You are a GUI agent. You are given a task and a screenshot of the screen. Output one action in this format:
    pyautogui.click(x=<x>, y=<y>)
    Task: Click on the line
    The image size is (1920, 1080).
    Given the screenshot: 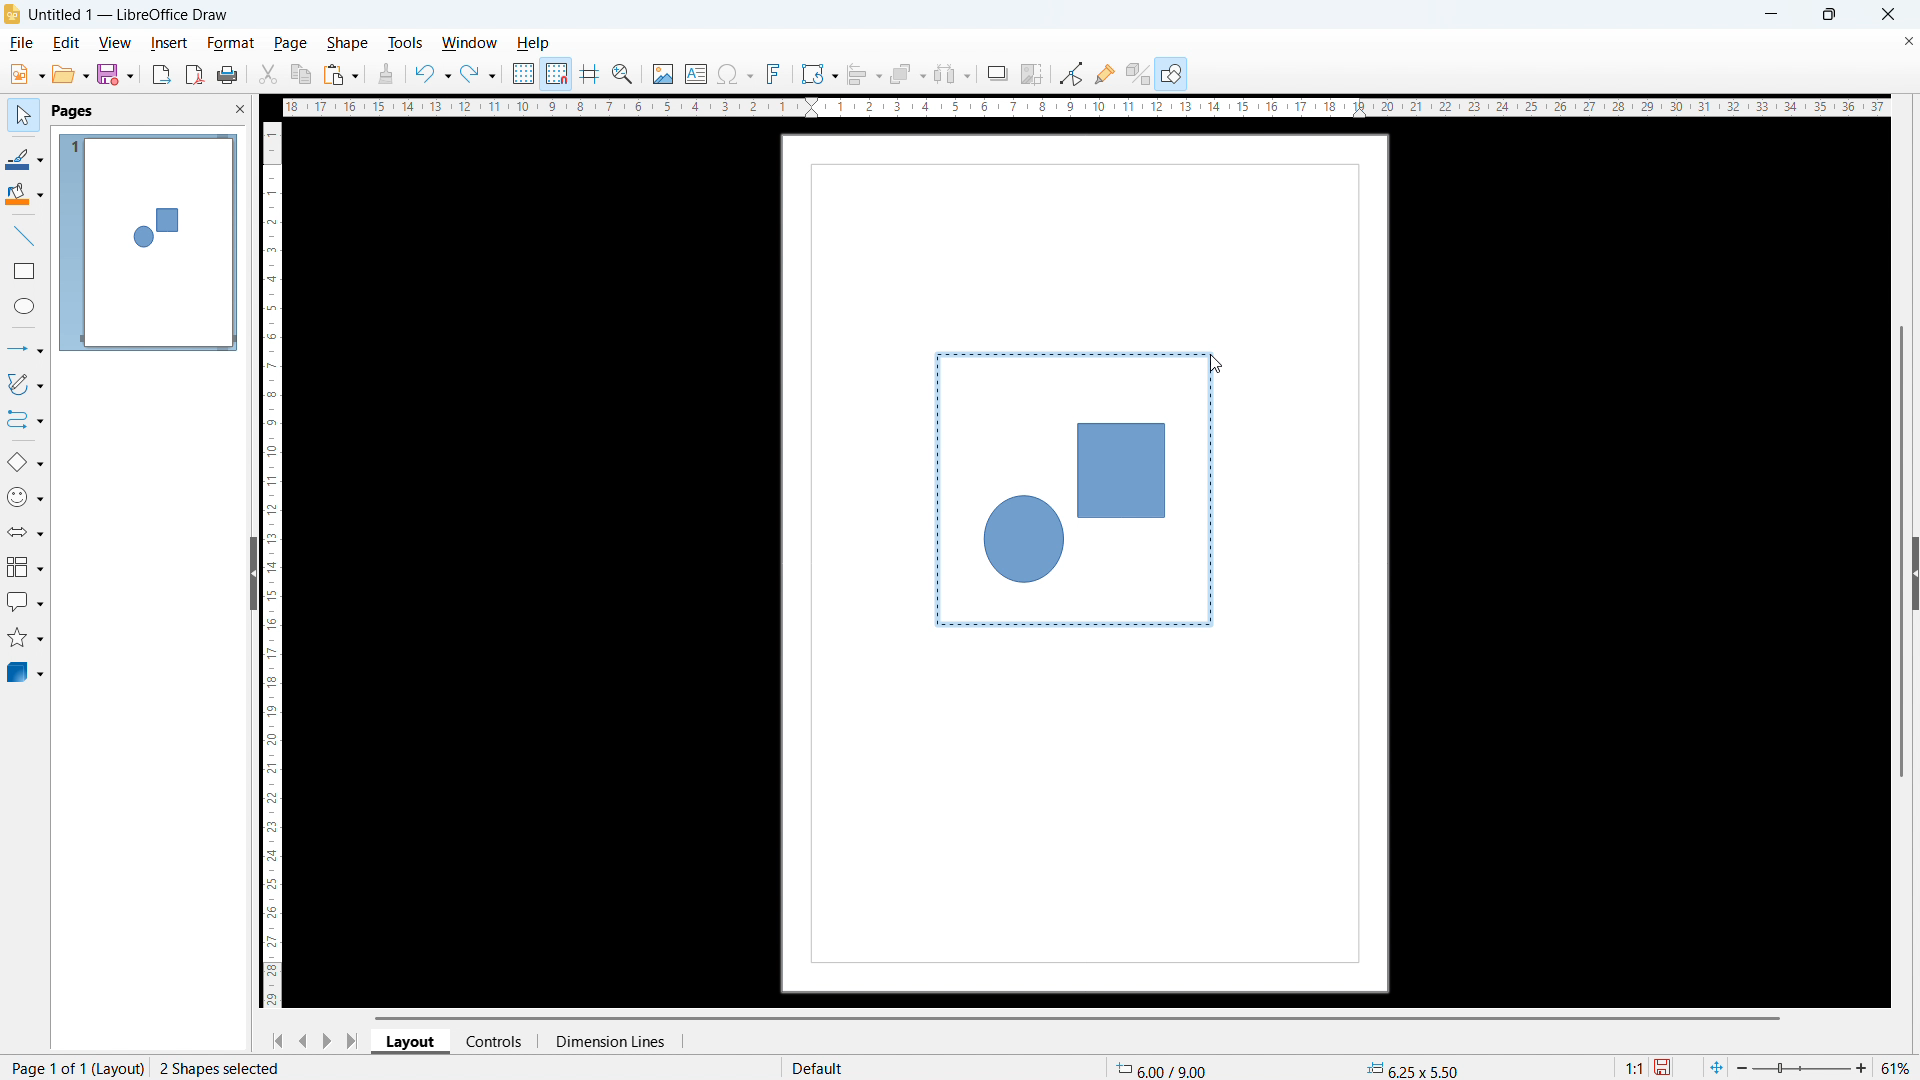 What is the action you would take?
    pyautogui.click(x=25, y=236)
    